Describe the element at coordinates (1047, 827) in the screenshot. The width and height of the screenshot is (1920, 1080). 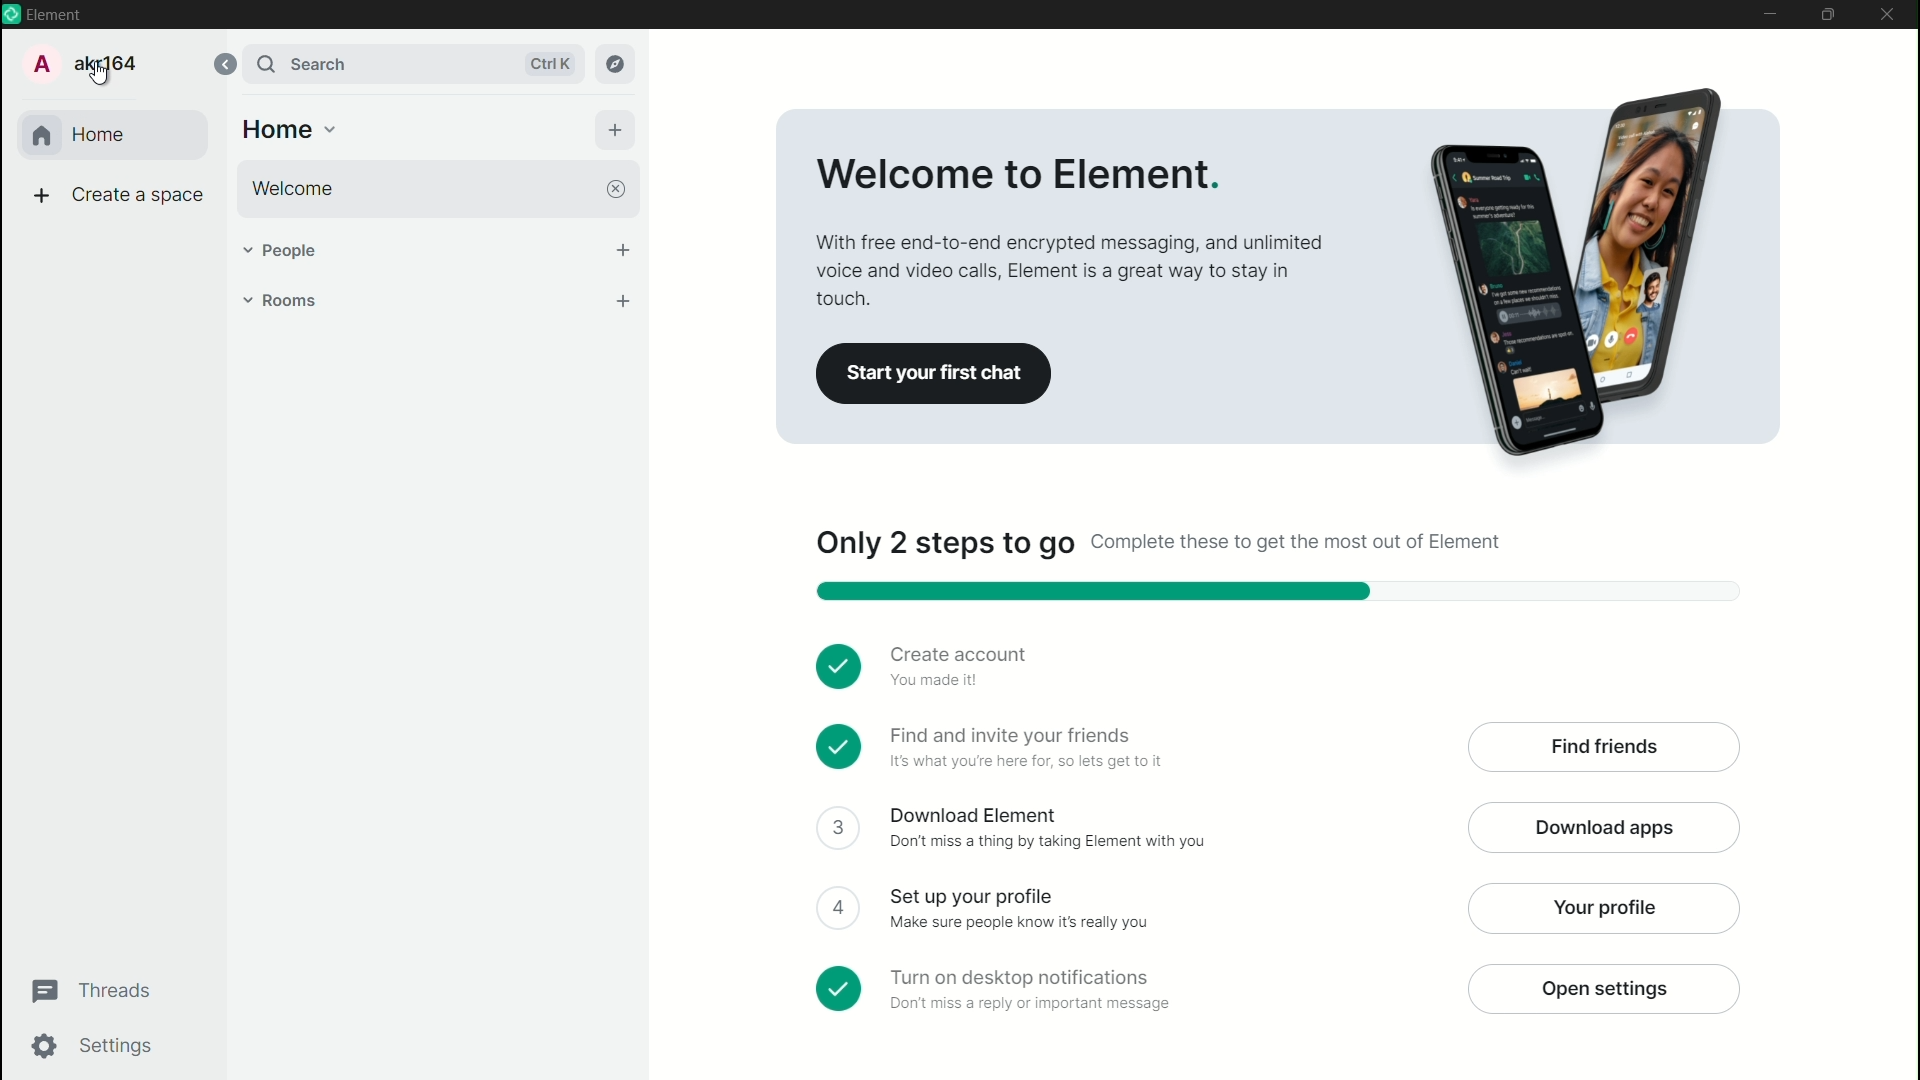
I see `Download element don't miss a thing by taking element with you` at that location.